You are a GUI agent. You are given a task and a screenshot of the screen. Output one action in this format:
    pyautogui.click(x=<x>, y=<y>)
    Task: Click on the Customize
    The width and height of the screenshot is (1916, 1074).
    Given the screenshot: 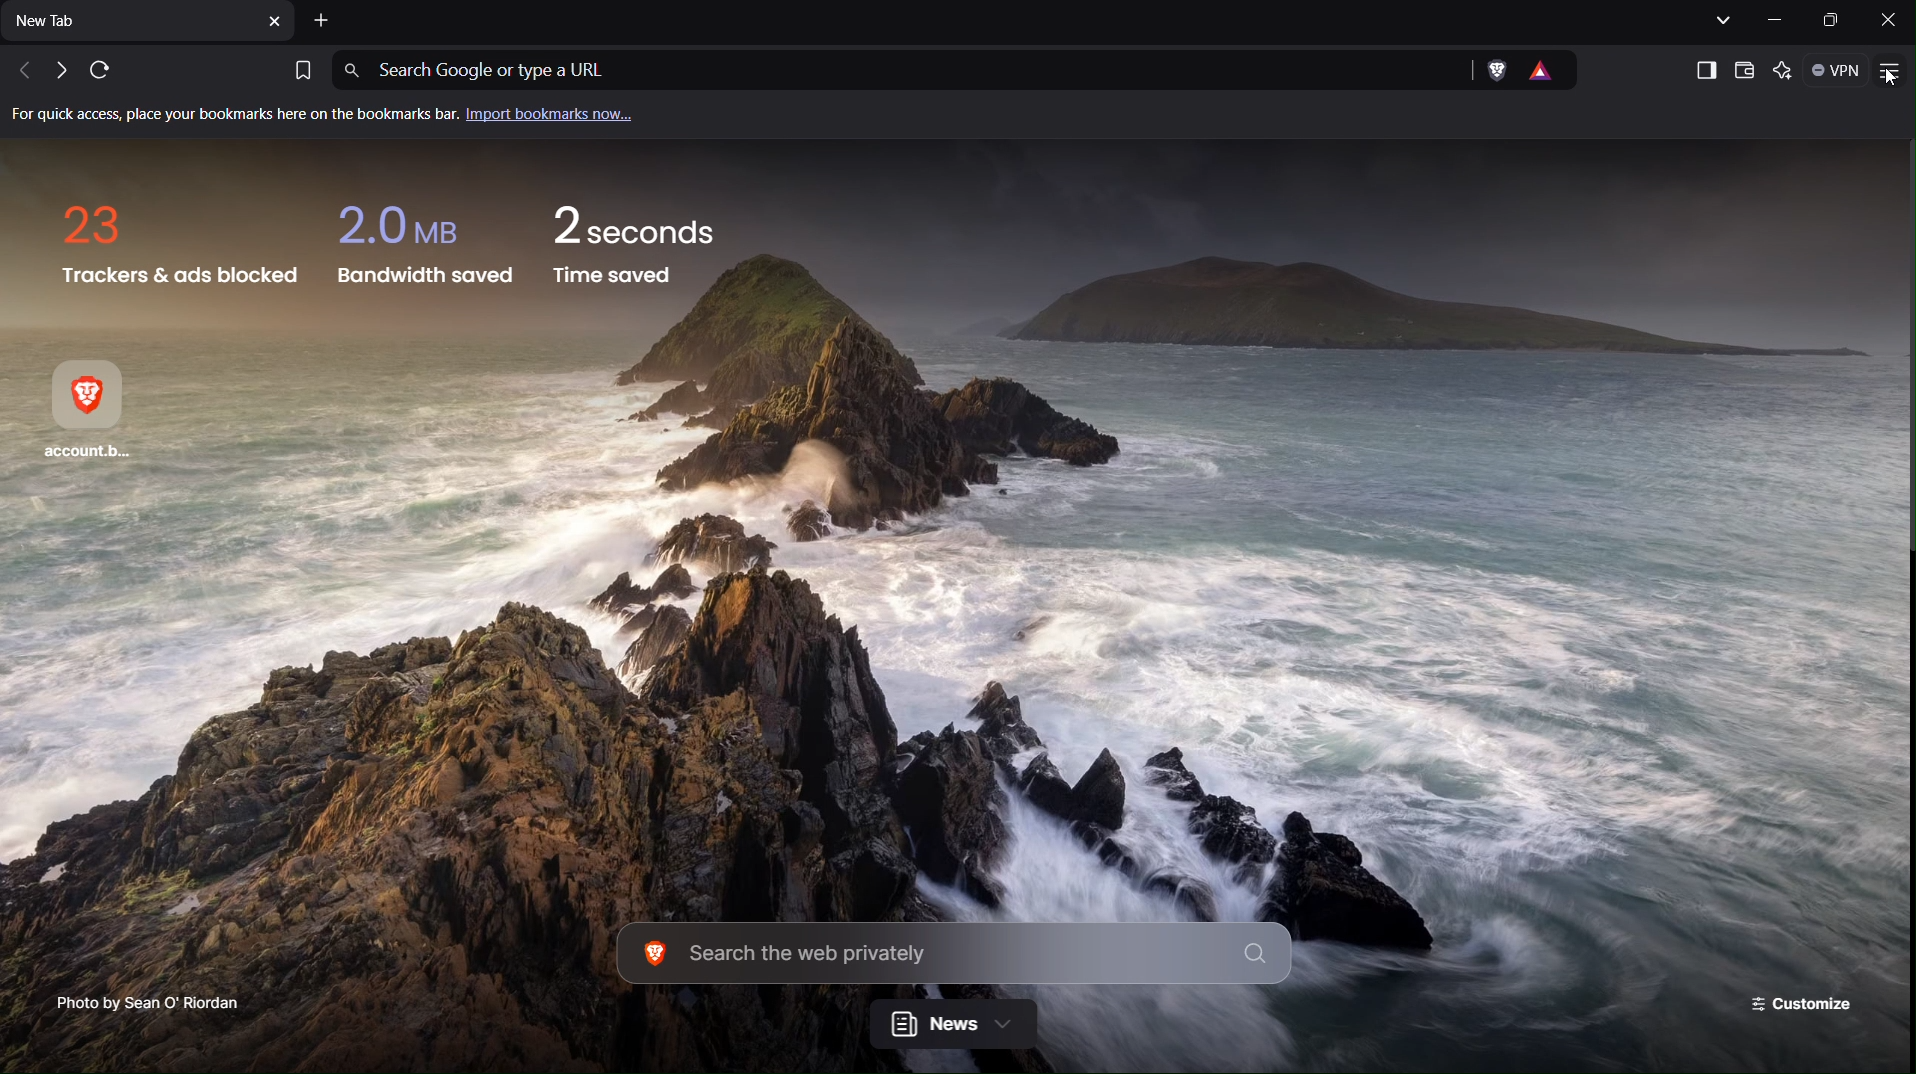 What is the action you would take?
    pyautogui.click(x=1805, y=1004)
    